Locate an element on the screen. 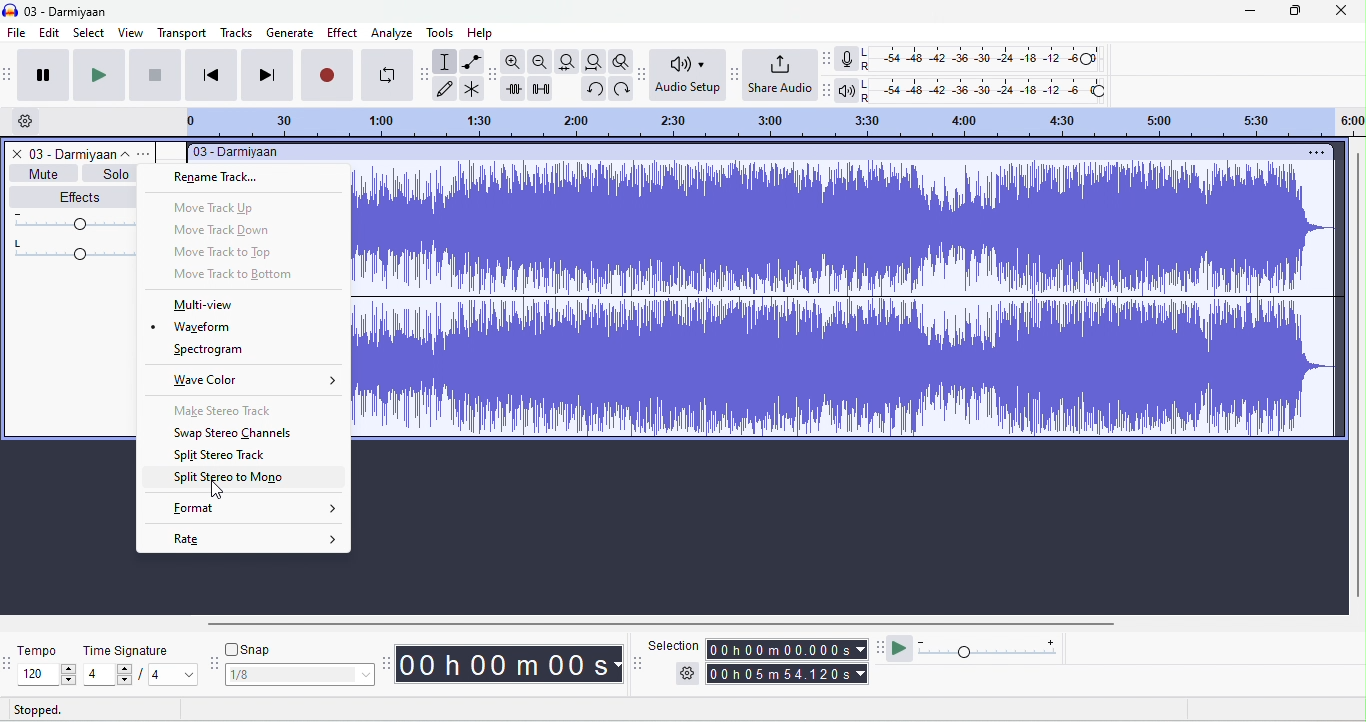 This screenshot has height=722, width=1366. effects is located at coordinates (76, 197).